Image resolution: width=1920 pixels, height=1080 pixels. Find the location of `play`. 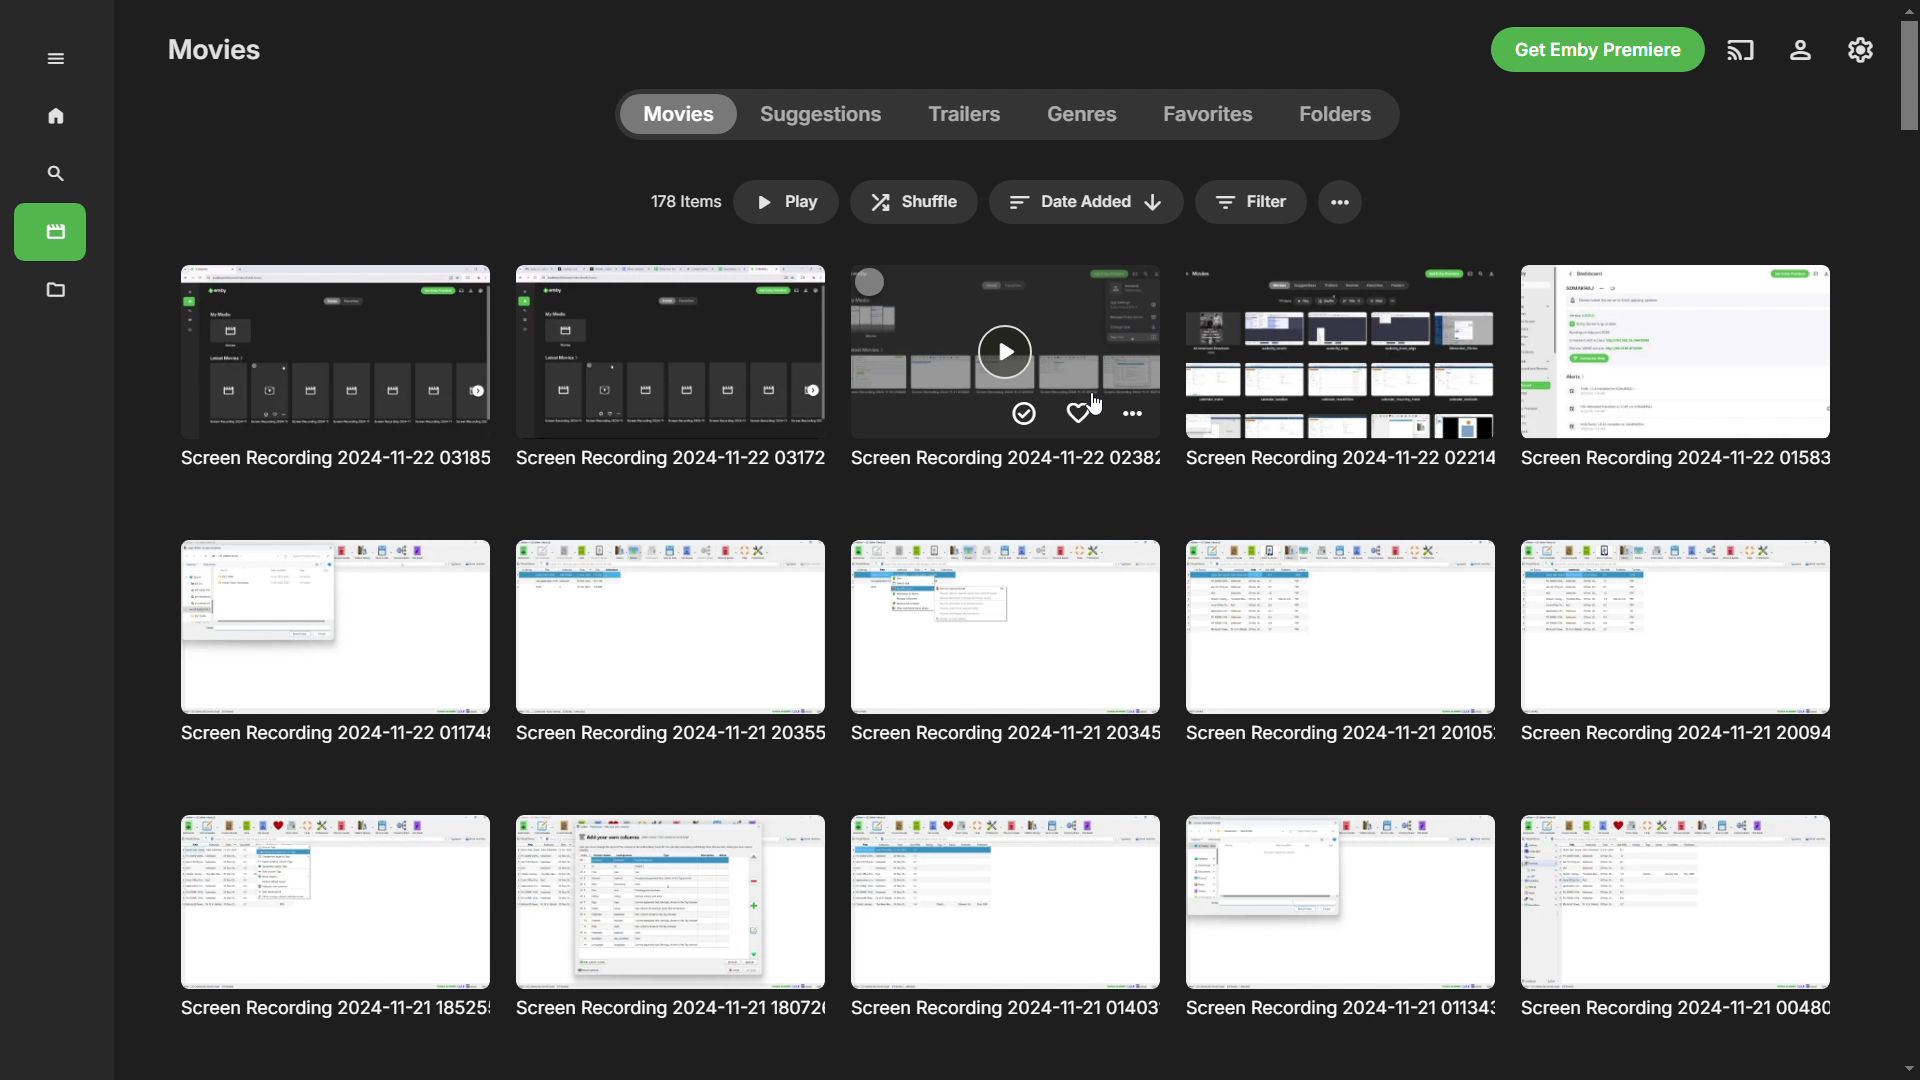

play is located at coordinates (789, 201).